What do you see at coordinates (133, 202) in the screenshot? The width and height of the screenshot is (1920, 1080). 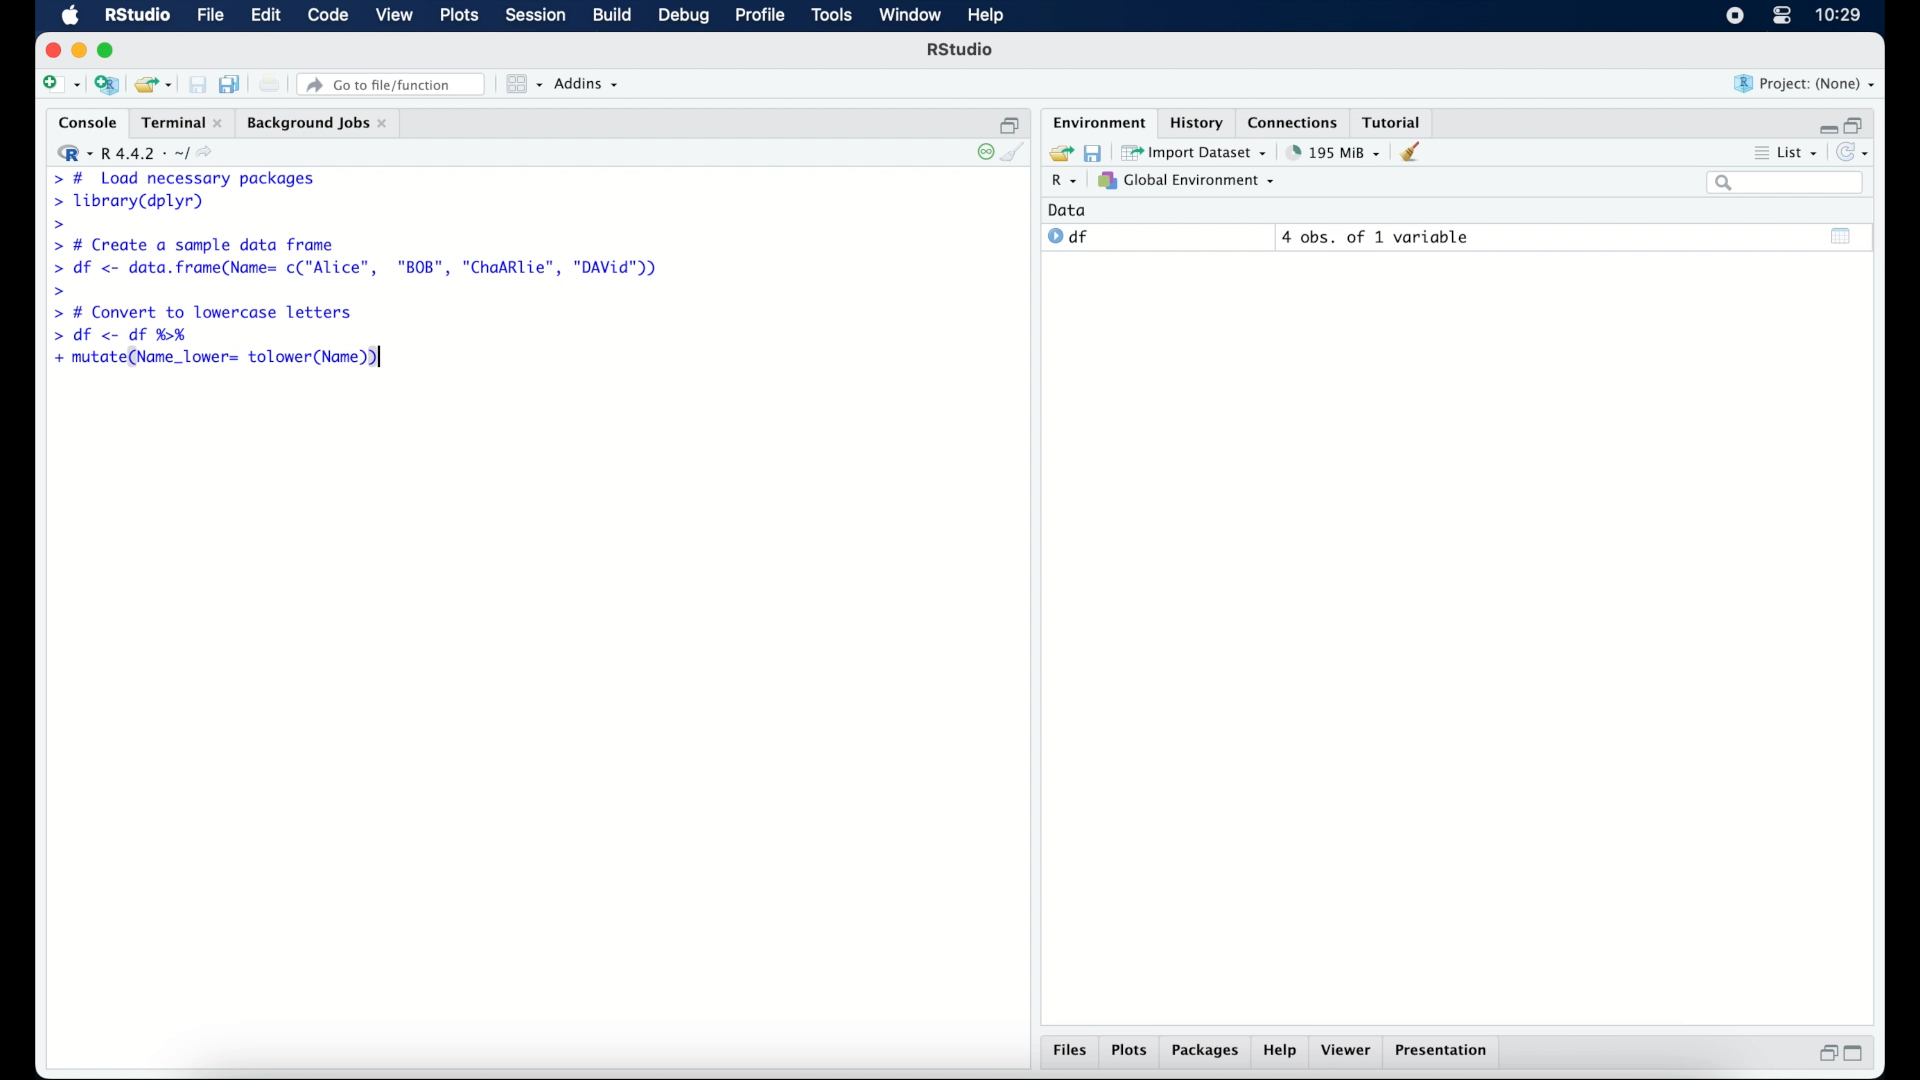 I see `> library(dplyr)|` at bounding box center [133, 202].